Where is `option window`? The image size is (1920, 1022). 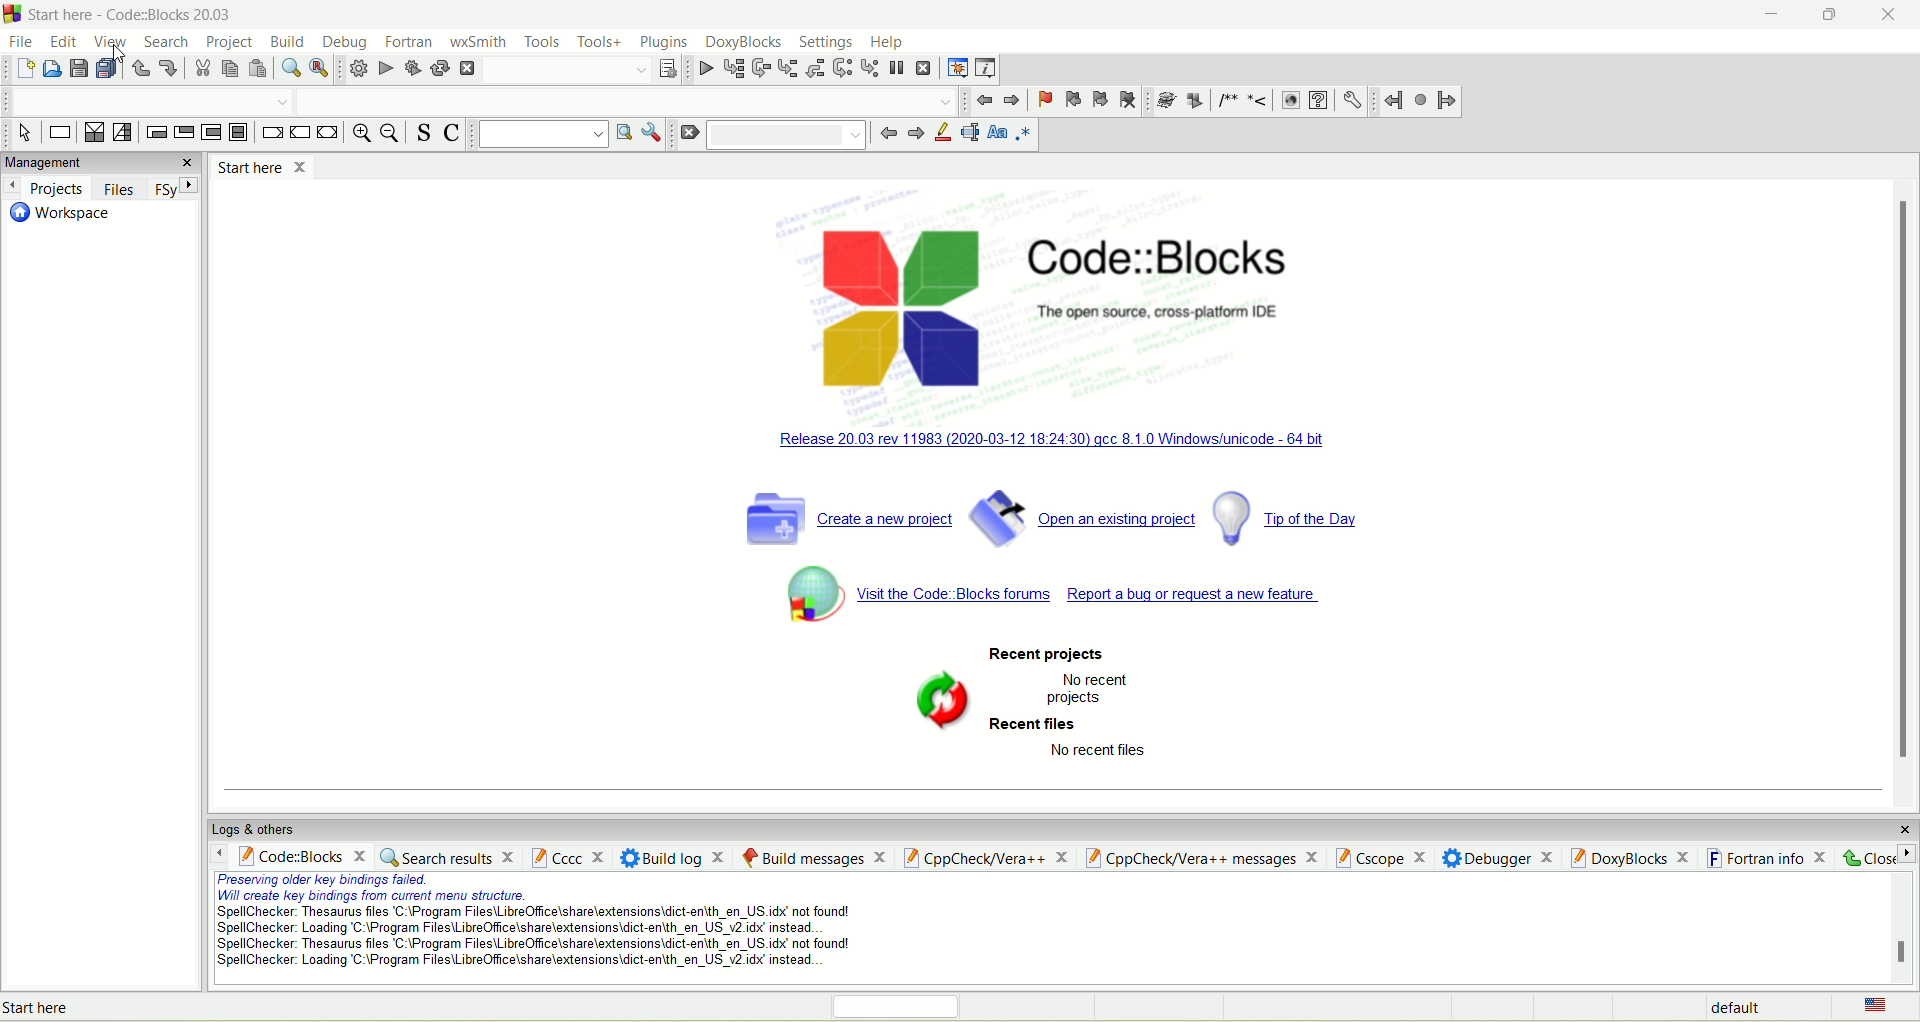
option window is located at coordinates (656, 136).